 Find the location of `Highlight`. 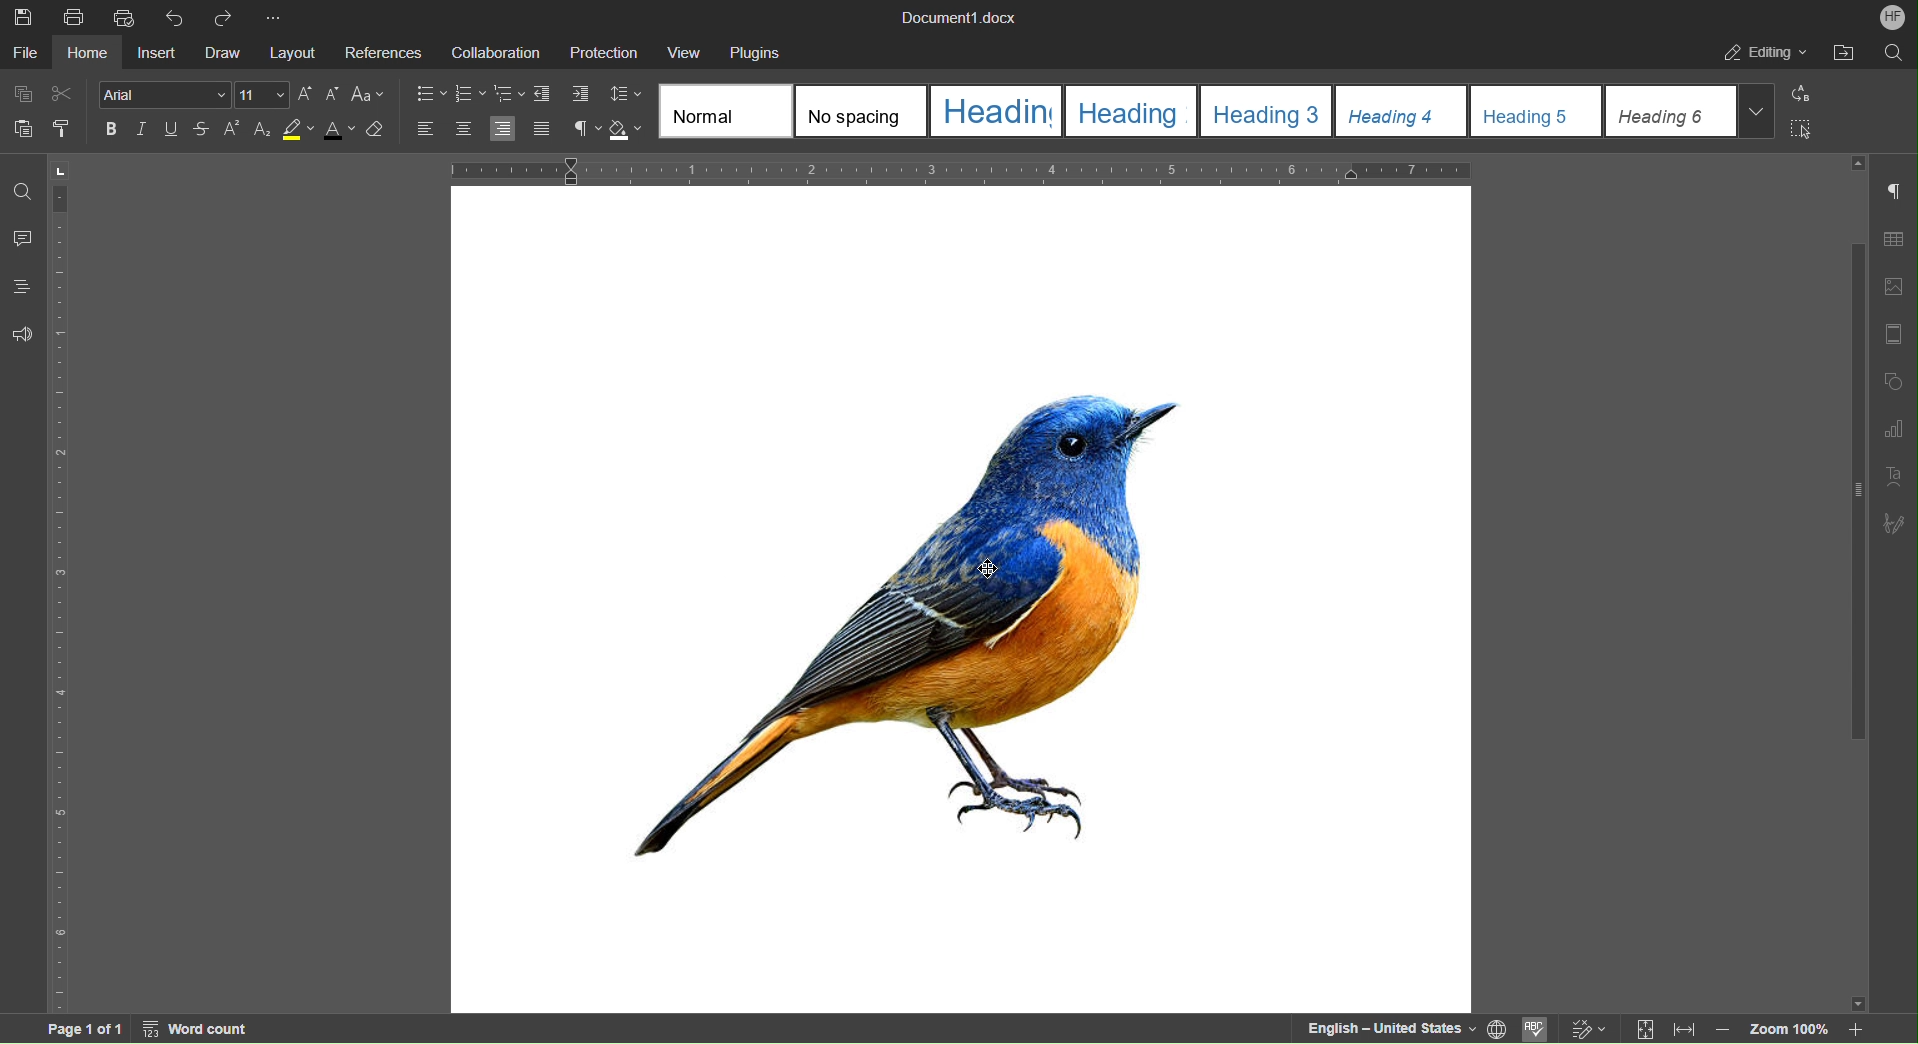

Highlight is located at coordinates (298, 131).